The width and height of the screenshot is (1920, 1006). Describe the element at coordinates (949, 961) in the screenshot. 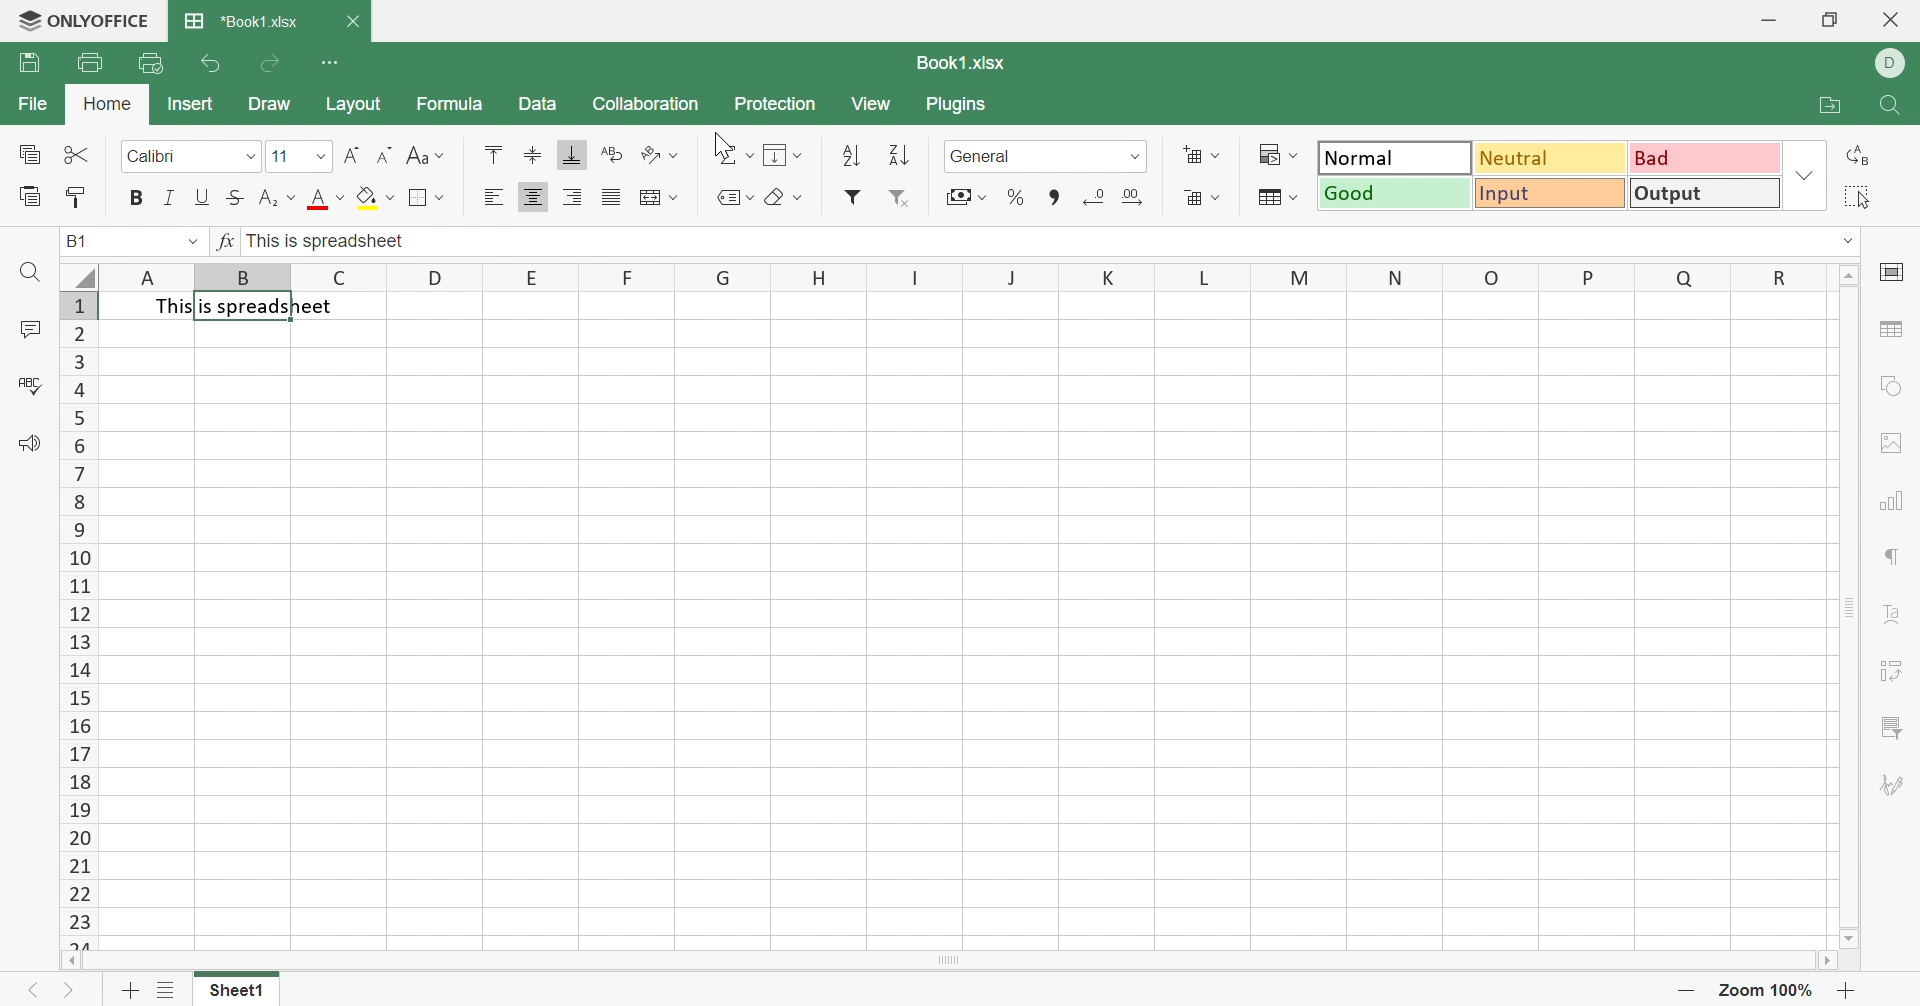

I see `Scroll Bar` at that location.